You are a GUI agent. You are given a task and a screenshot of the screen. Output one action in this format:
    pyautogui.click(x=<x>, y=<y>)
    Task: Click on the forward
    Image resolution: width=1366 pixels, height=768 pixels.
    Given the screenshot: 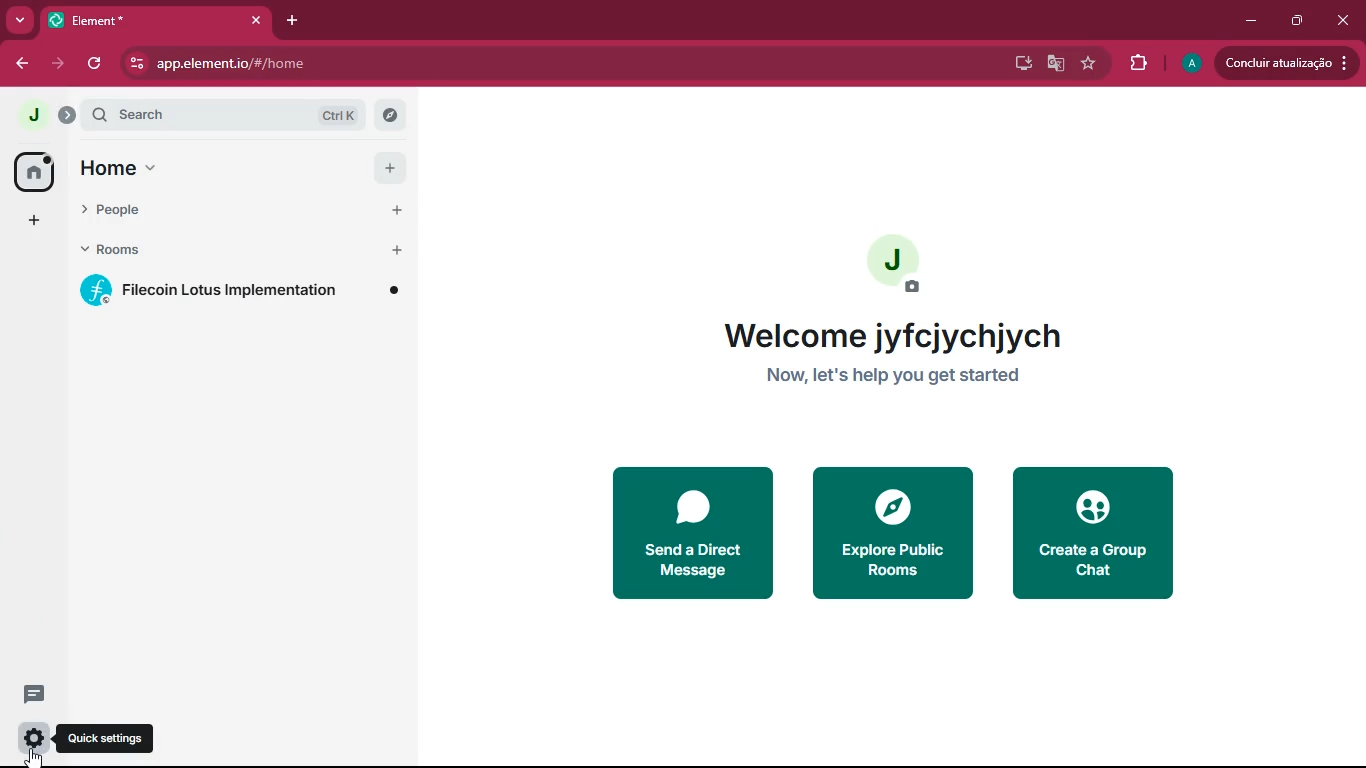 What is the action you would take?
    pyautogui.click(x=58, y=64)
    